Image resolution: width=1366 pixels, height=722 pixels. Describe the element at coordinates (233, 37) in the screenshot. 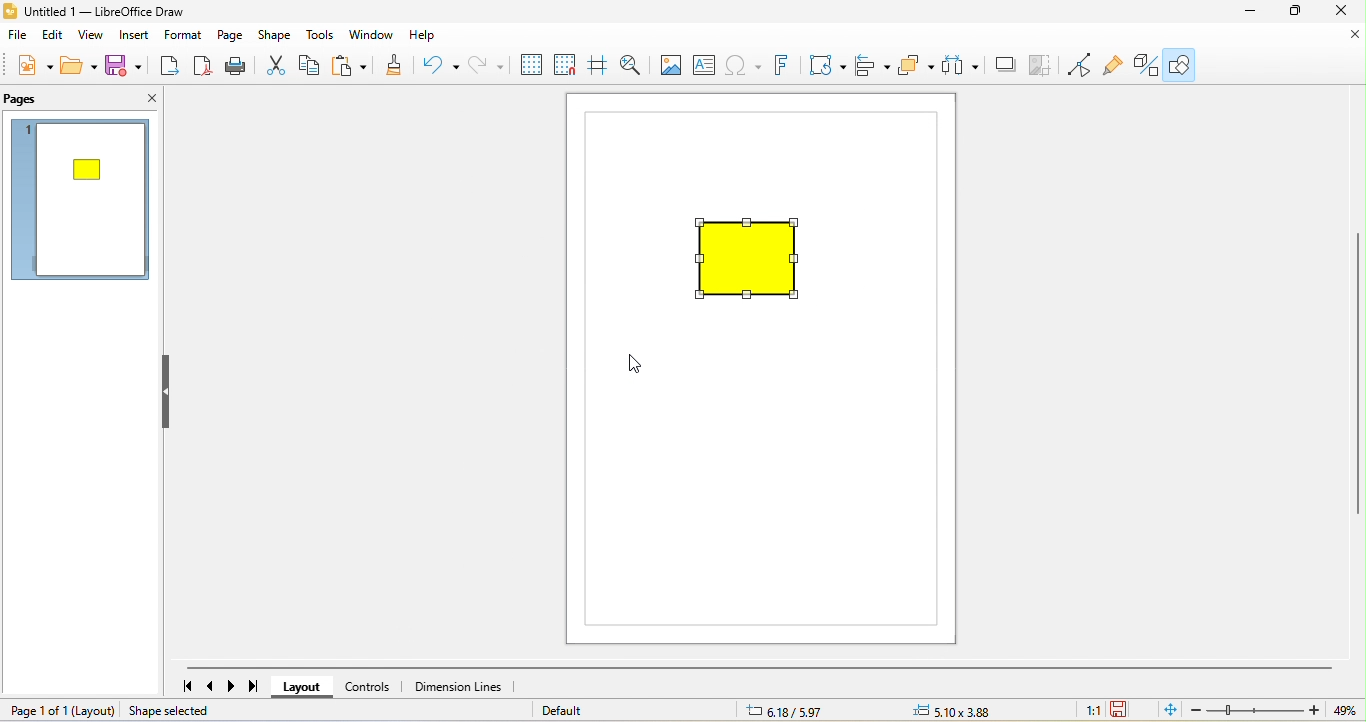

I see `page` at that location.